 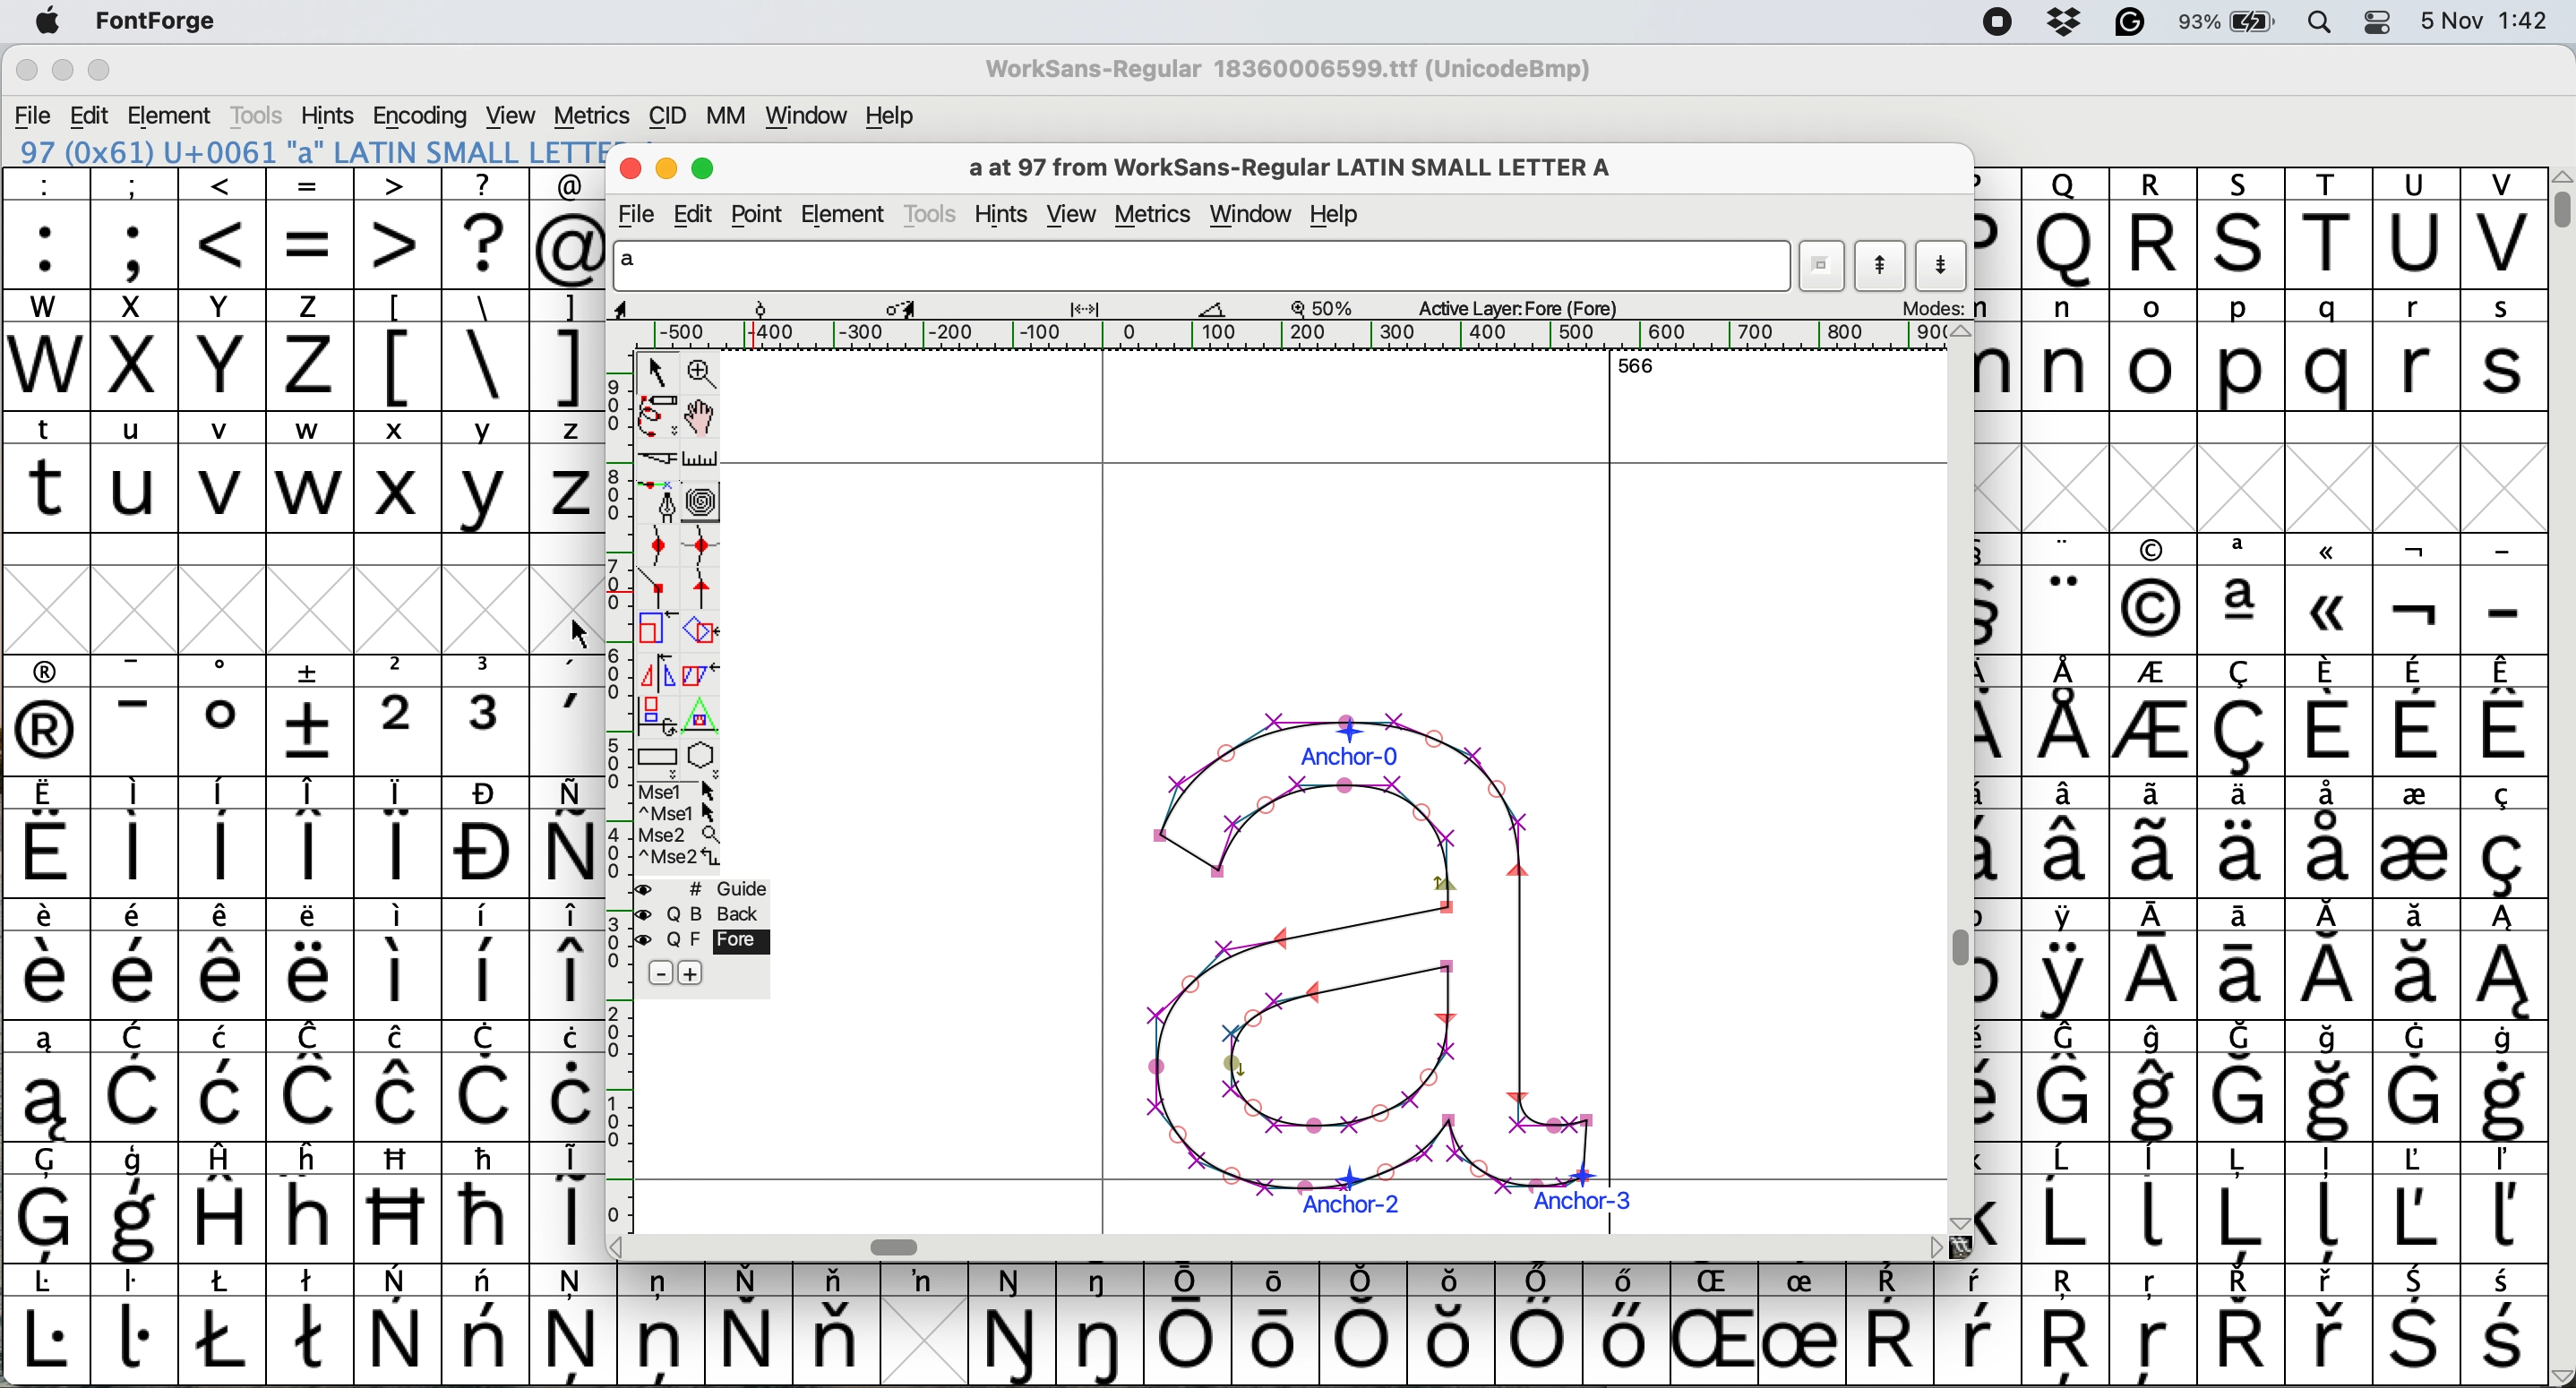 What do you see at coordinates (399, 958) in the screenshot?
I see `symbol` at bounding box center [399, 958].